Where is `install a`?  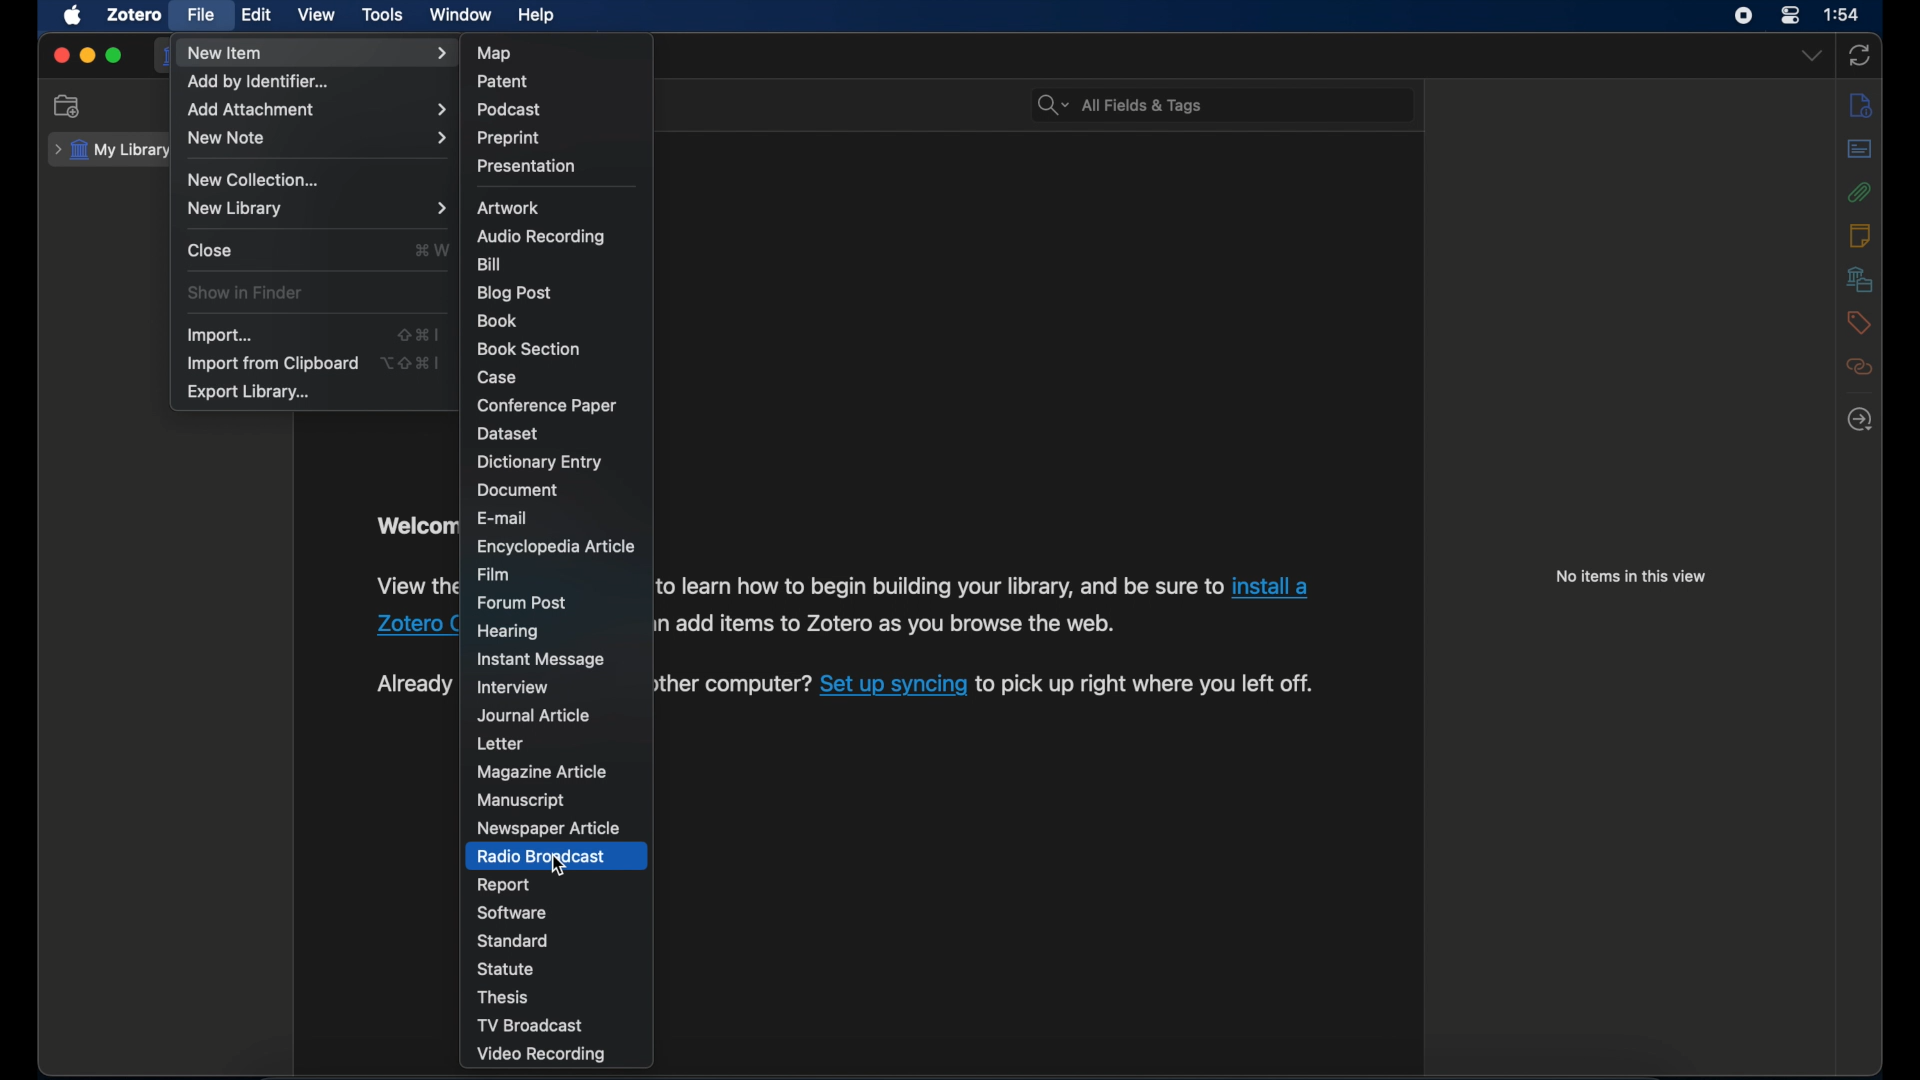 install a is located at coordinates (1277, 586).